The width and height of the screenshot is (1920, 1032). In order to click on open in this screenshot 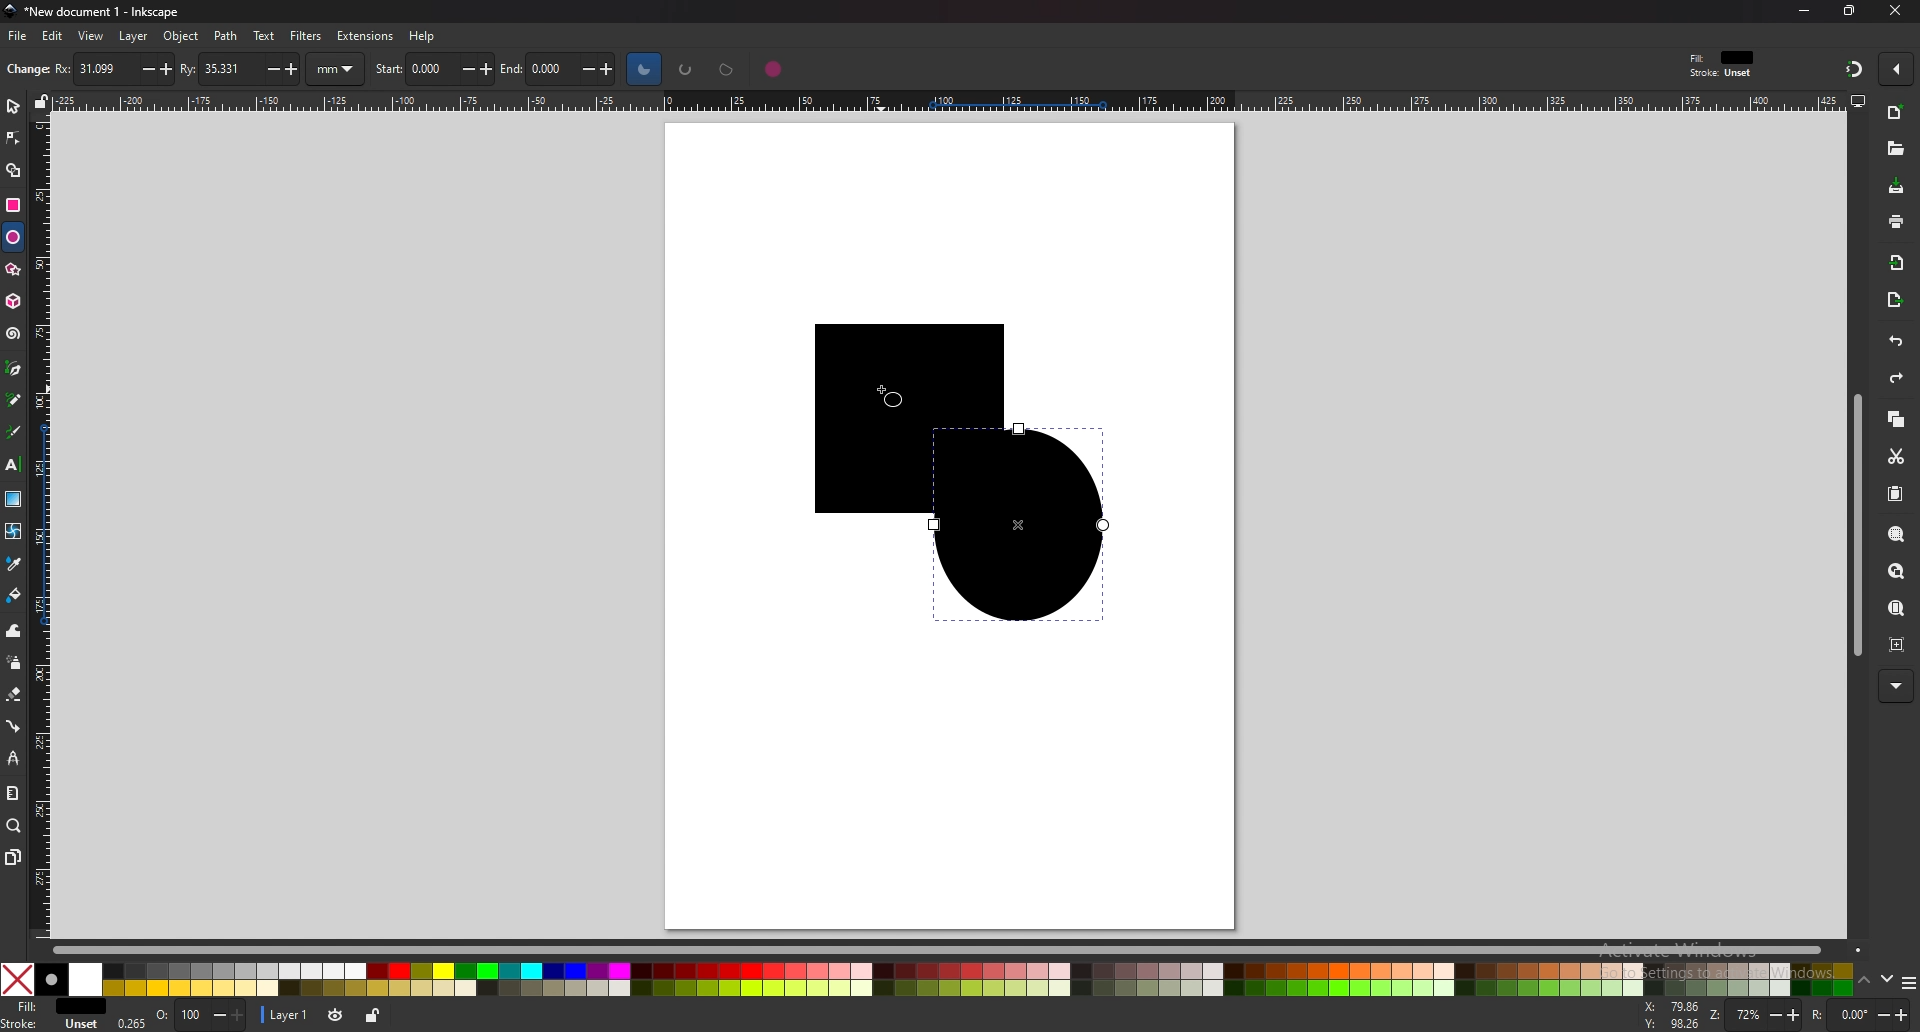, I will do `click(1896, 149)`.